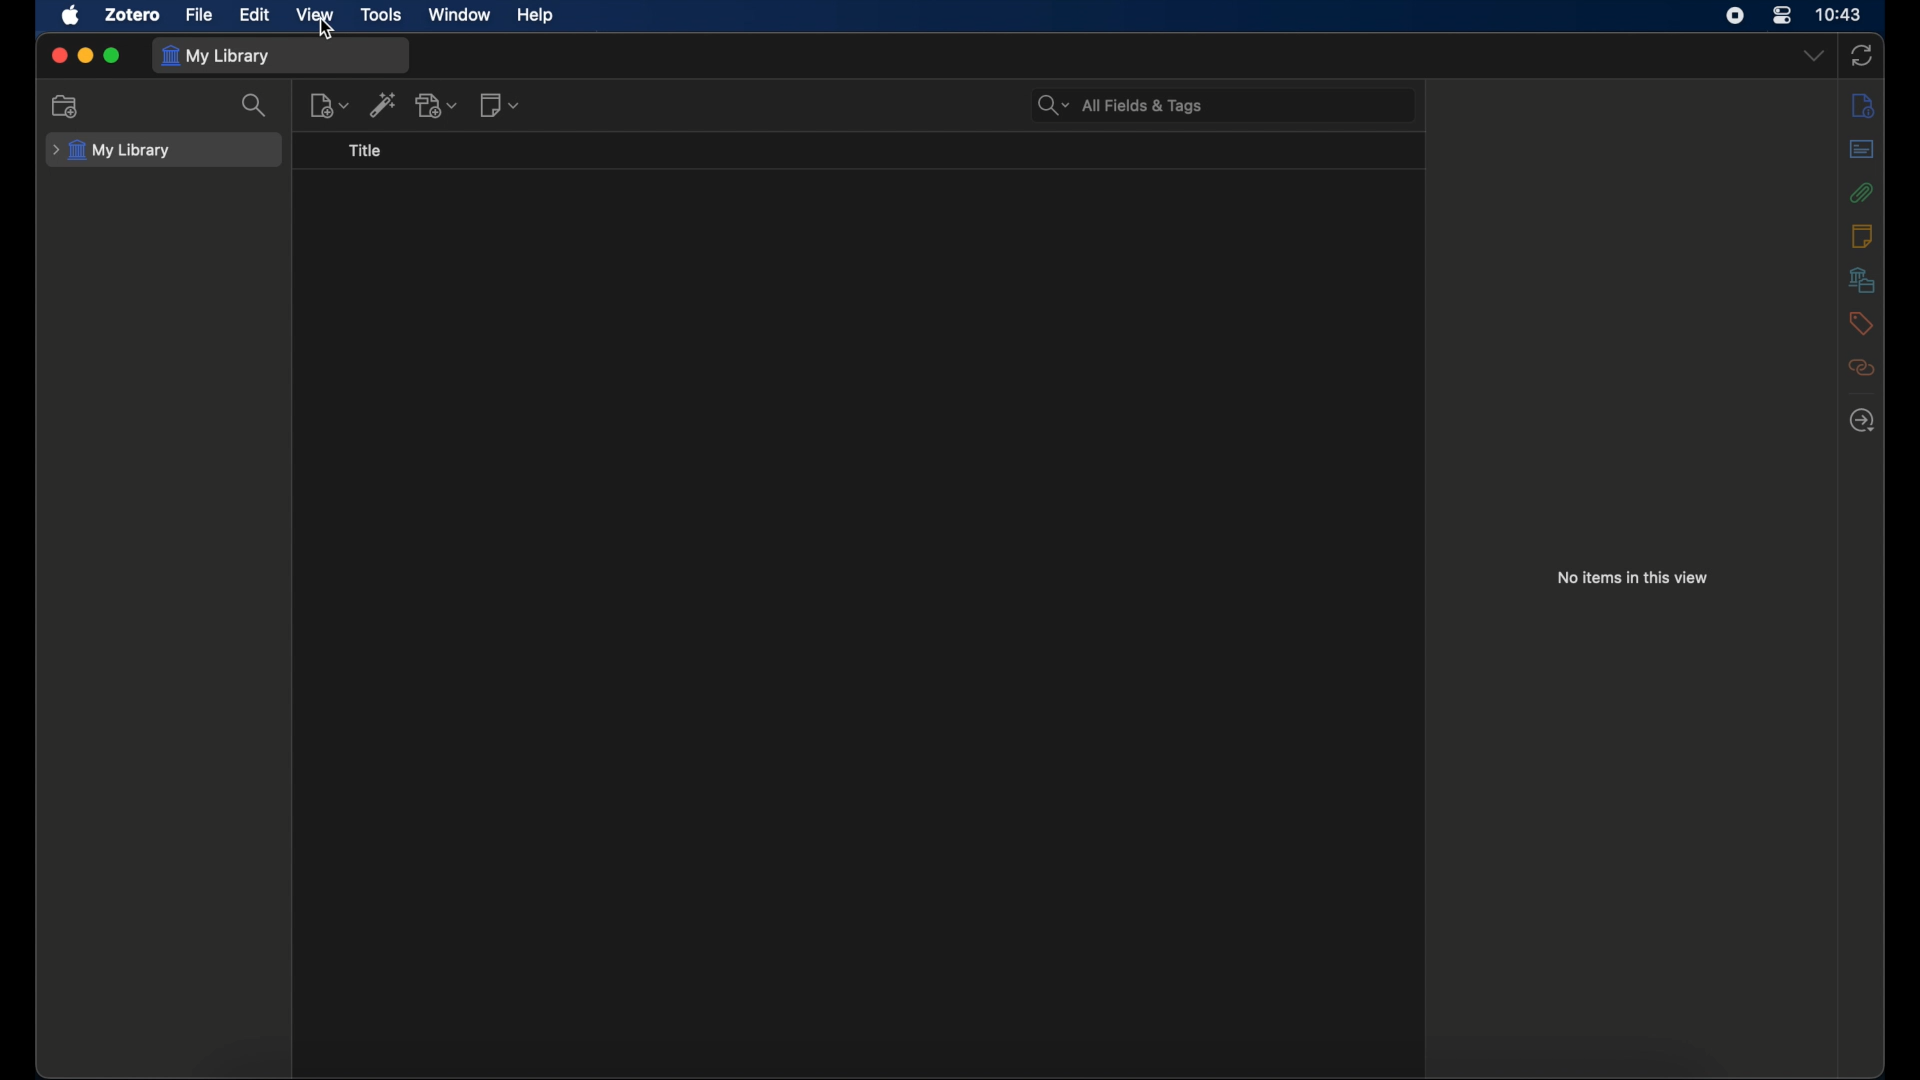 This screenshot has width=1920, height=1080. Describe the element at coordinates (257, 16) in the screenshot. I see `edit` at that location.